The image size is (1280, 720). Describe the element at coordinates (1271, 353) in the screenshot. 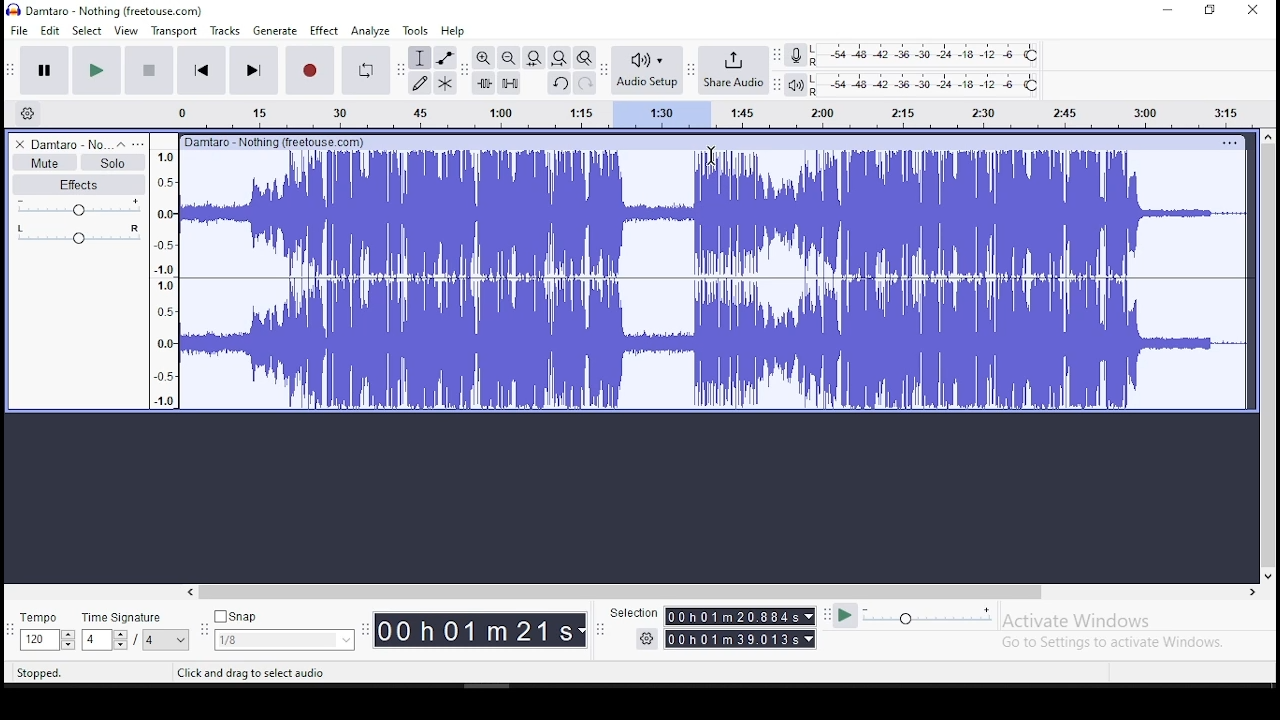

I see `vertical scroll bar` at that location.